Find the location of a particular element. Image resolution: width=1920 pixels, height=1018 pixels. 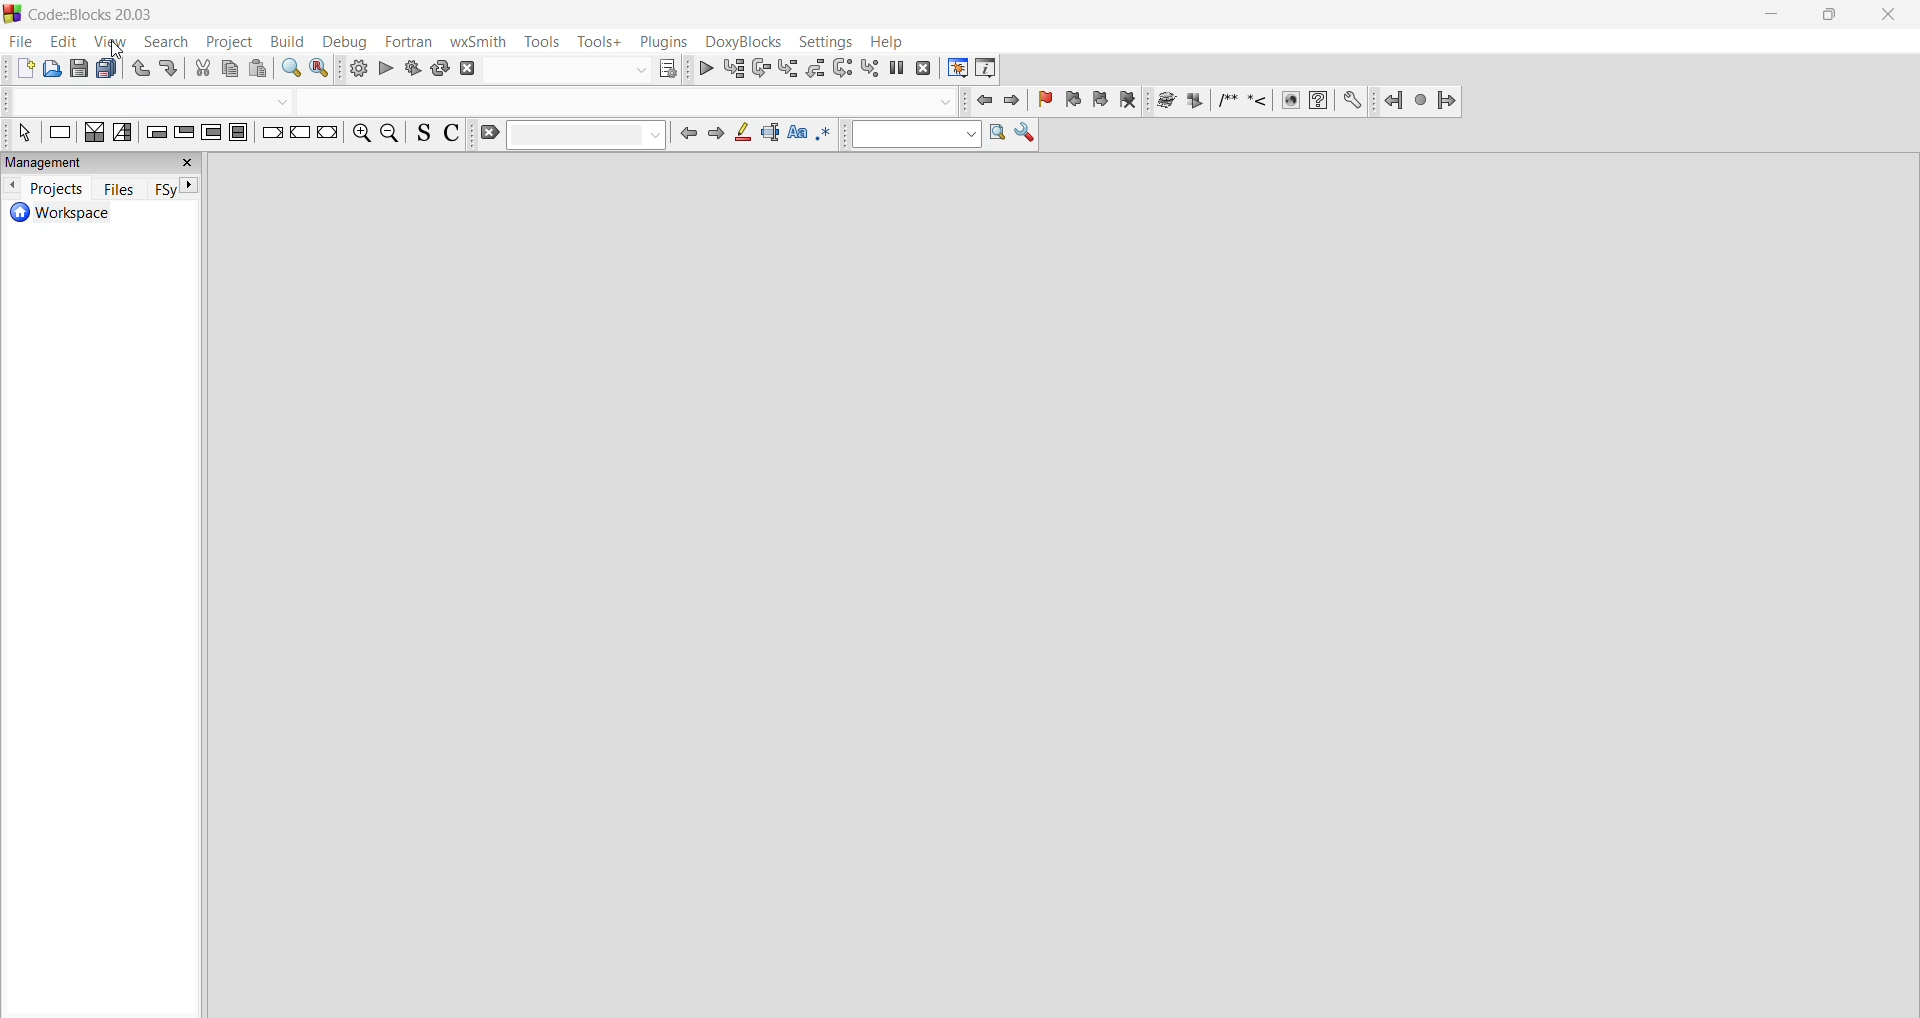

next is located at coordinates (714, 136).